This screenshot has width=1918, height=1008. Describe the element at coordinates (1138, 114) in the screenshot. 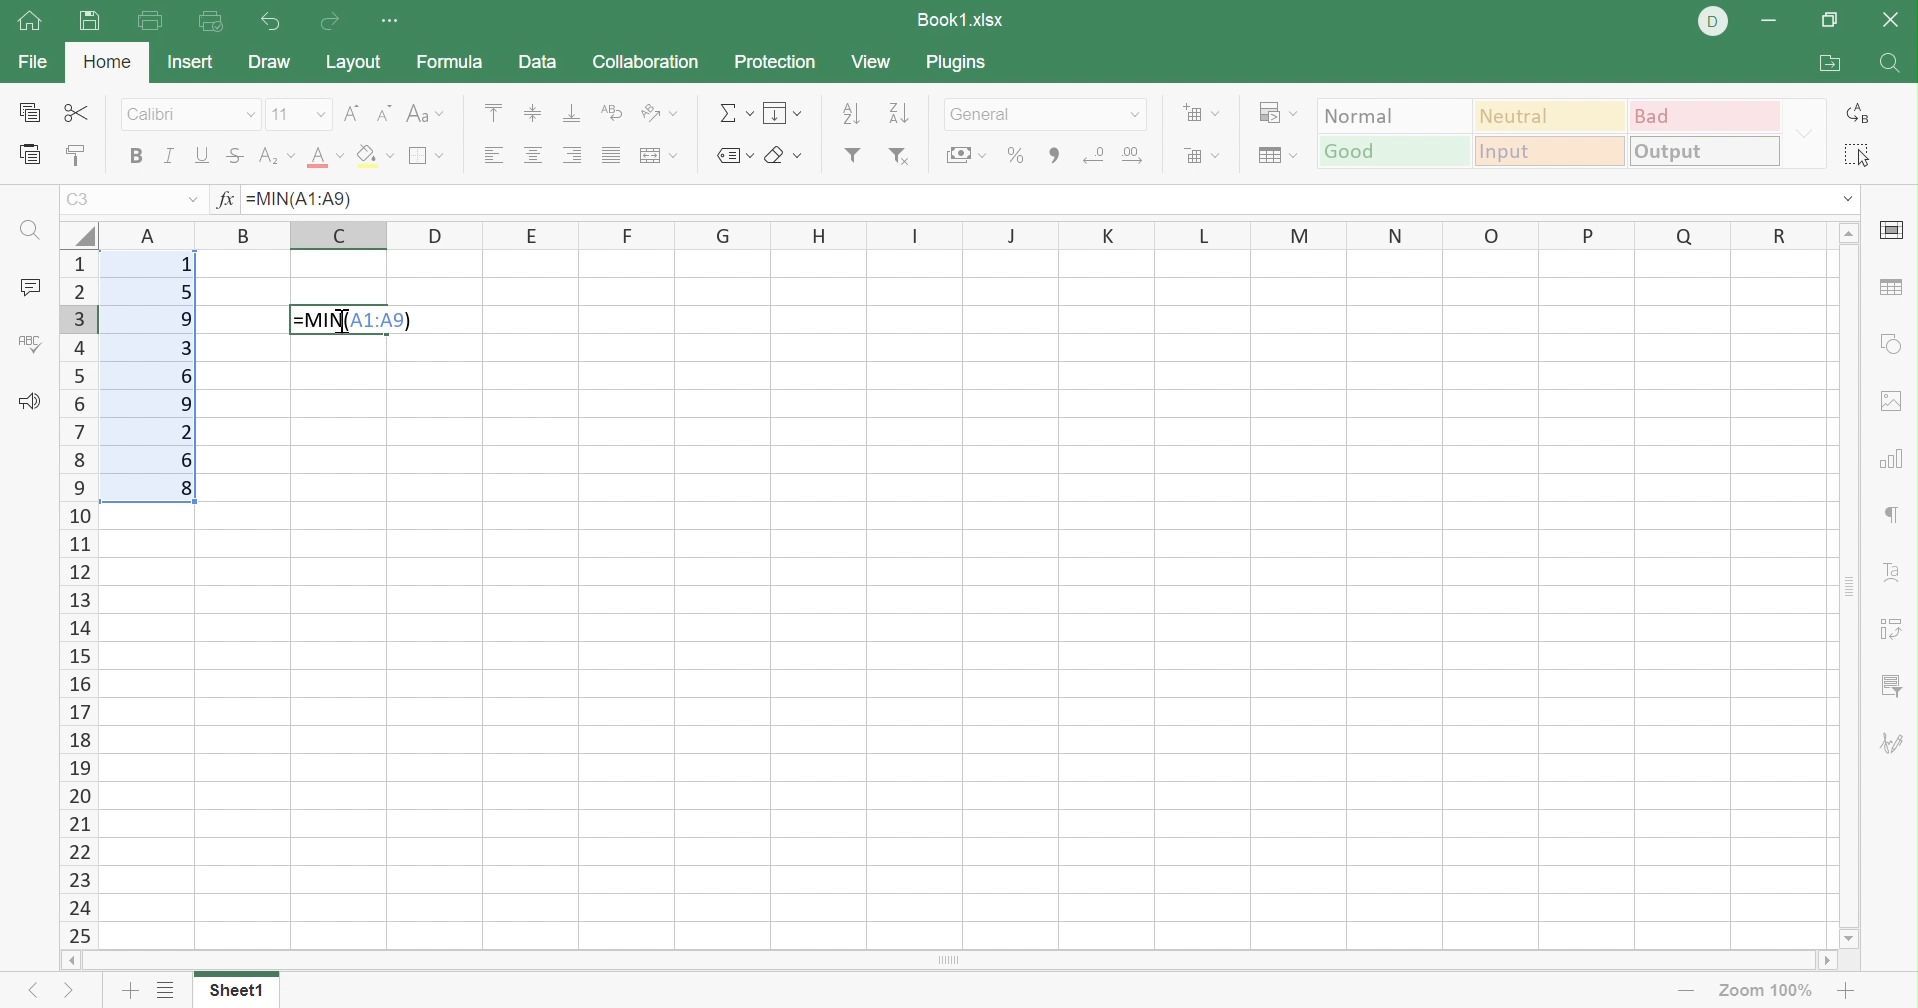

I see `Drop down` at that location.